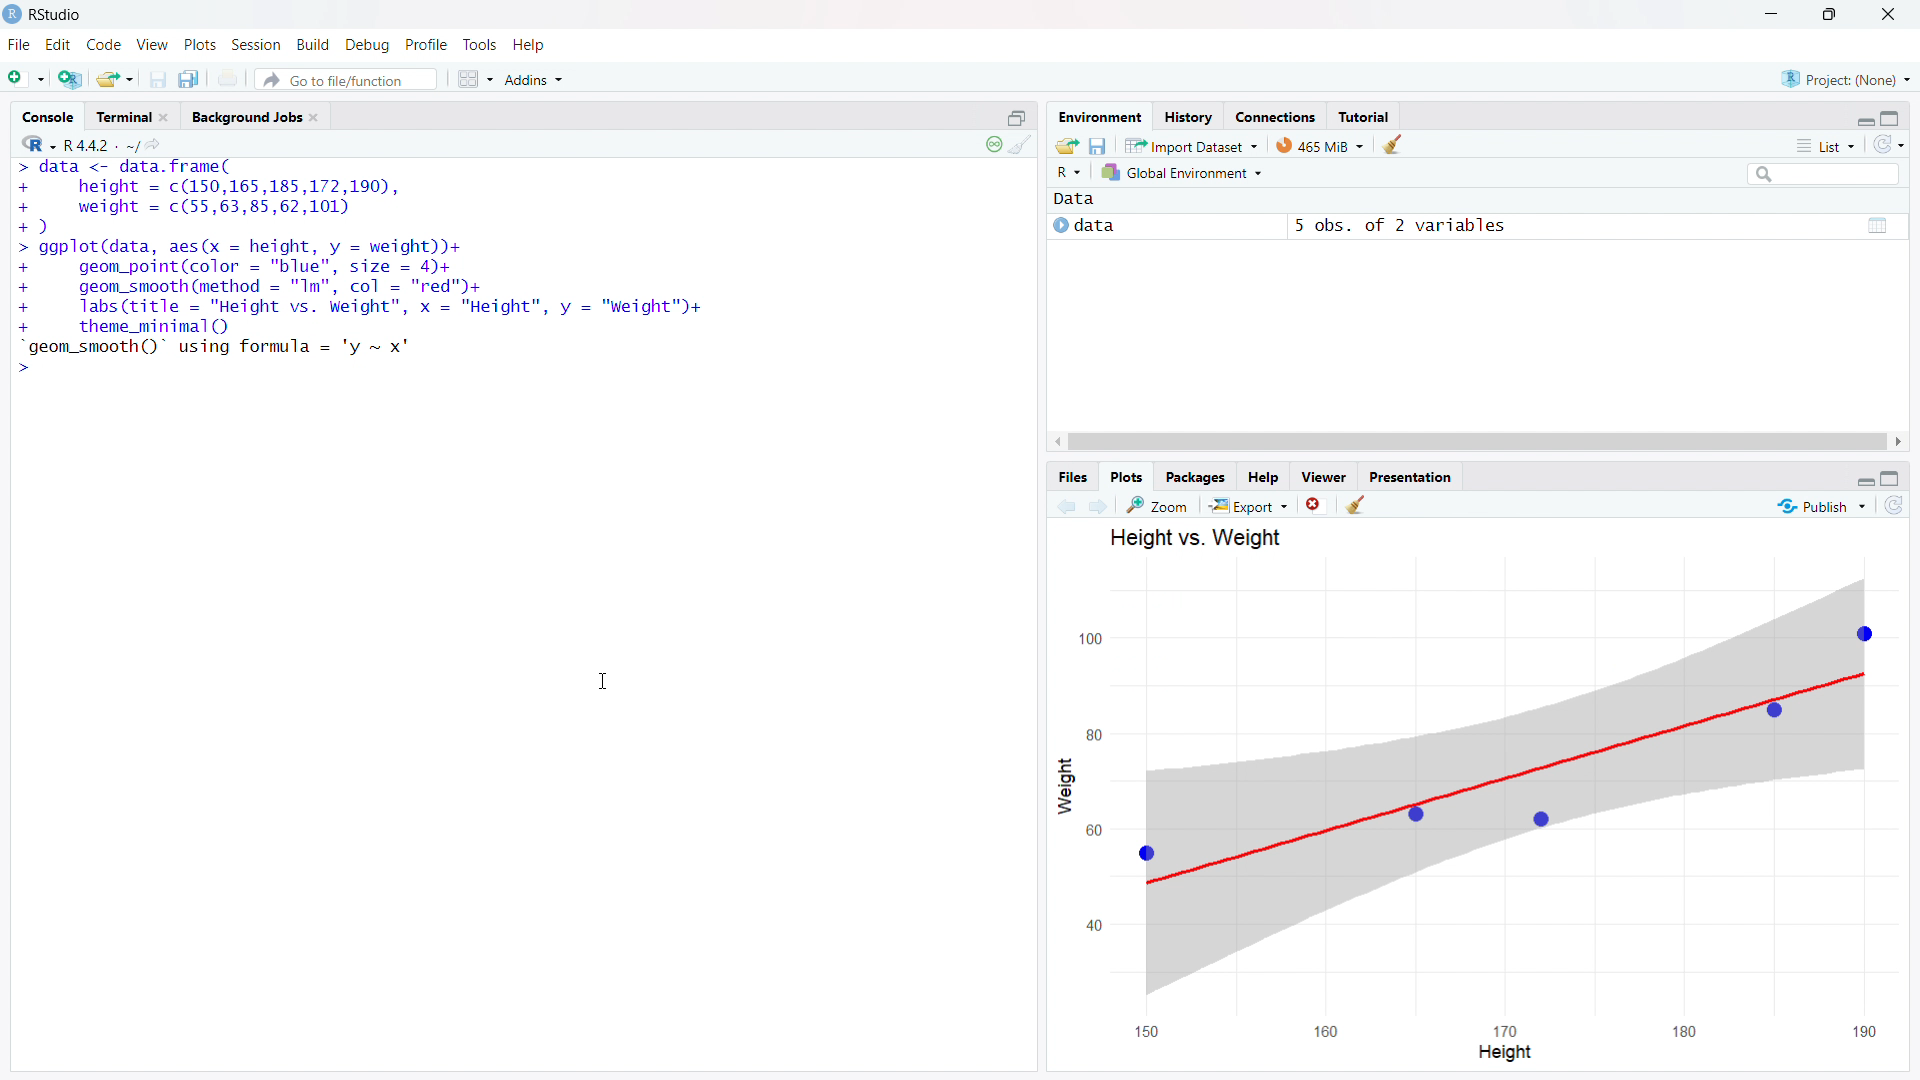 The image size is (1920, 1080). I want to click on Height vs. Weight, so click(1196, 539).